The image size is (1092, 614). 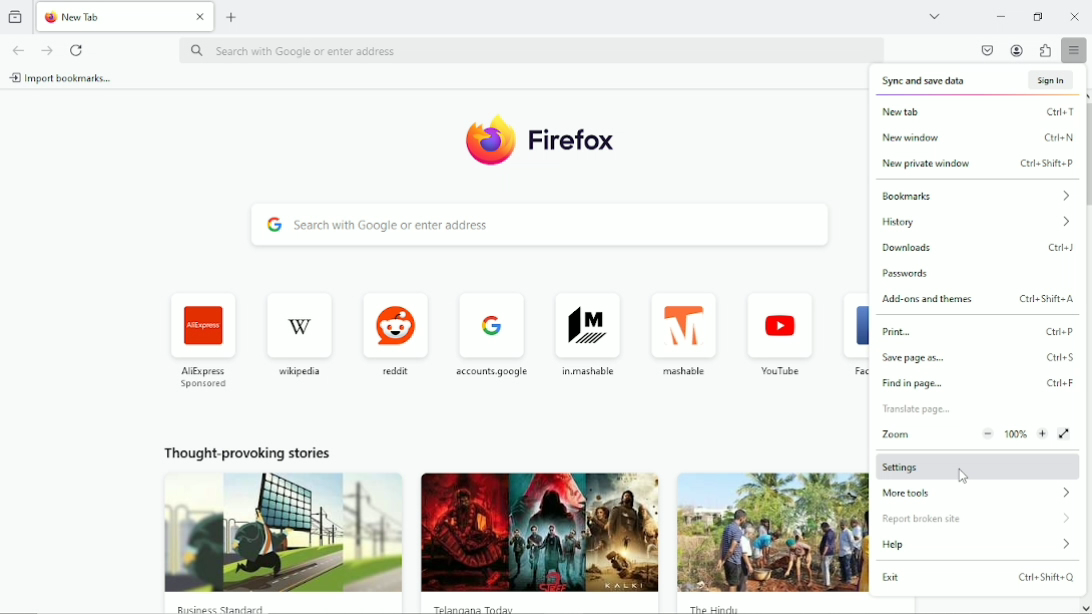 I want to click on Report broken site, so click(x=924, y=521).